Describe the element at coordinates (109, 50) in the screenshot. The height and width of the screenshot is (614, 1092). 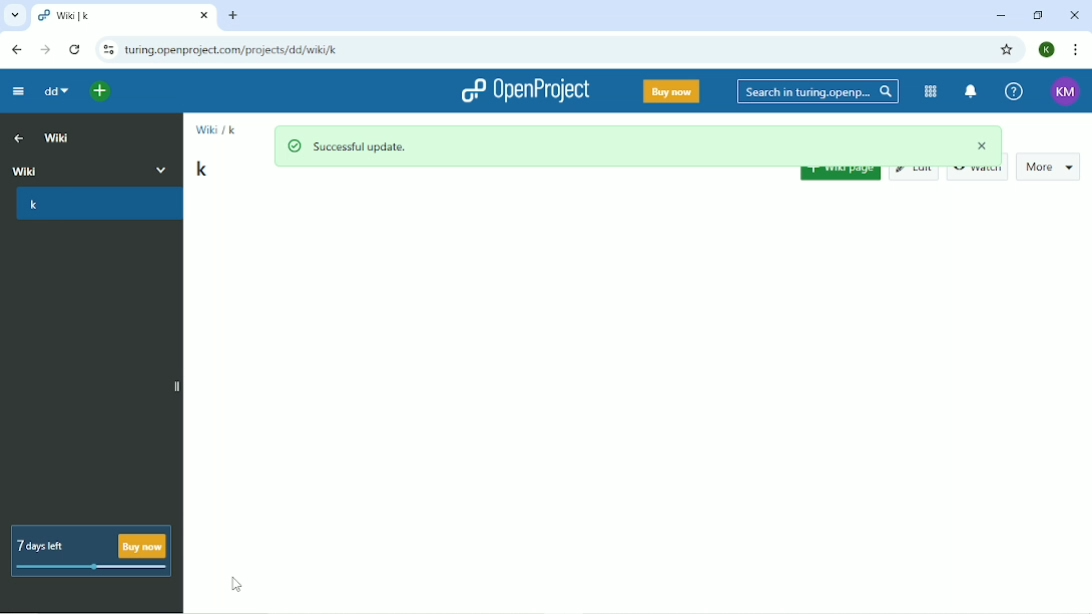
I see `View site information` at that location.